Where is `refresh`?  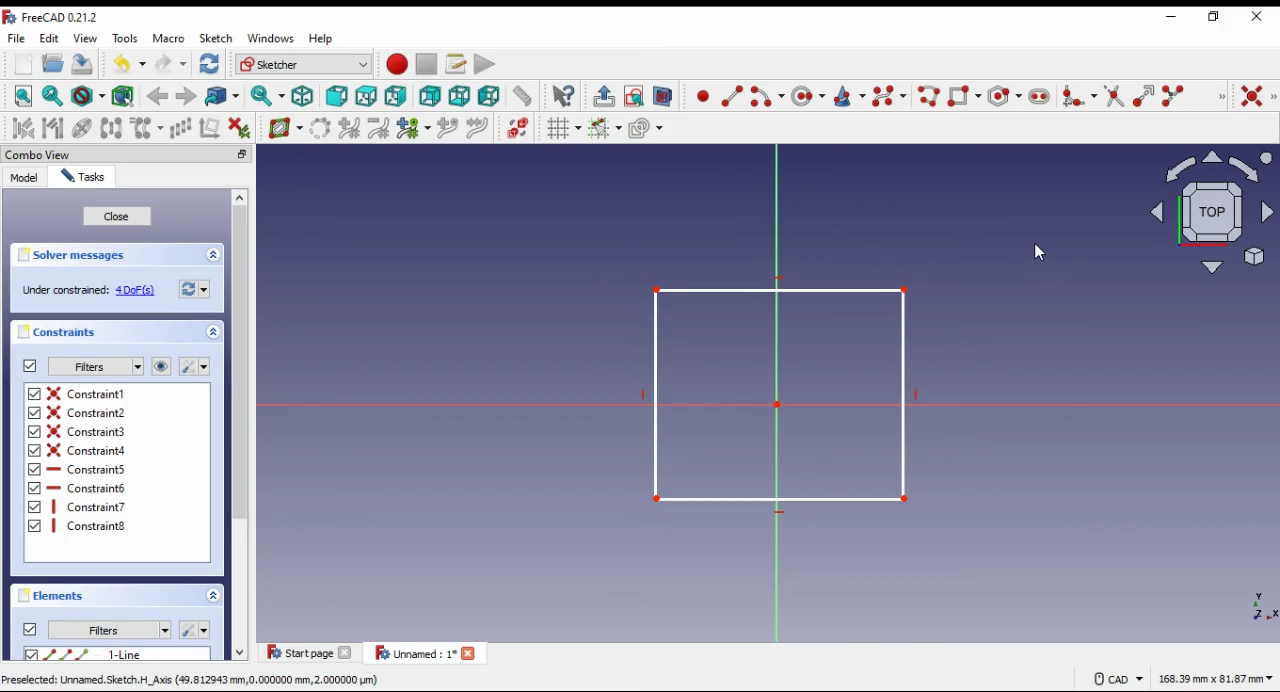
refresh is located at coordinates (210, 63).